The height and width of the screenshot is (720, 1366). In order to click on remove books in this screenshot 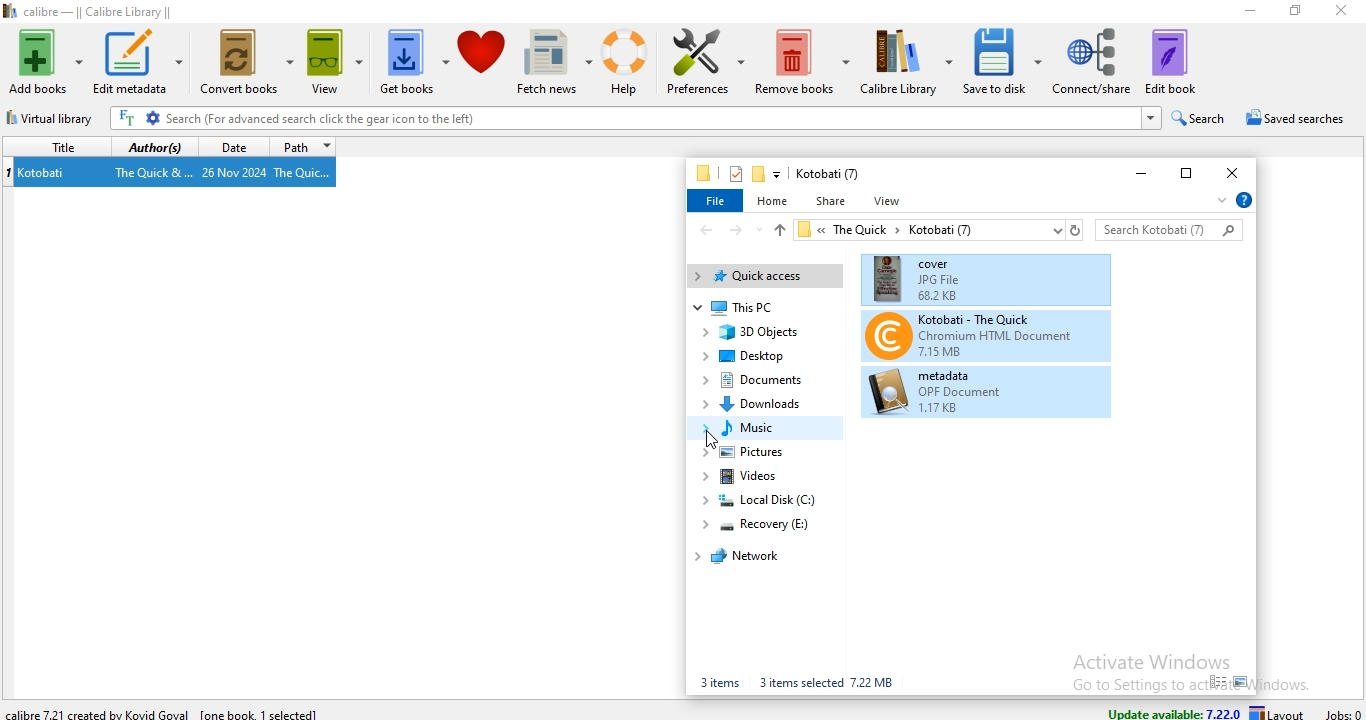, I will do `click(802, 60)`.